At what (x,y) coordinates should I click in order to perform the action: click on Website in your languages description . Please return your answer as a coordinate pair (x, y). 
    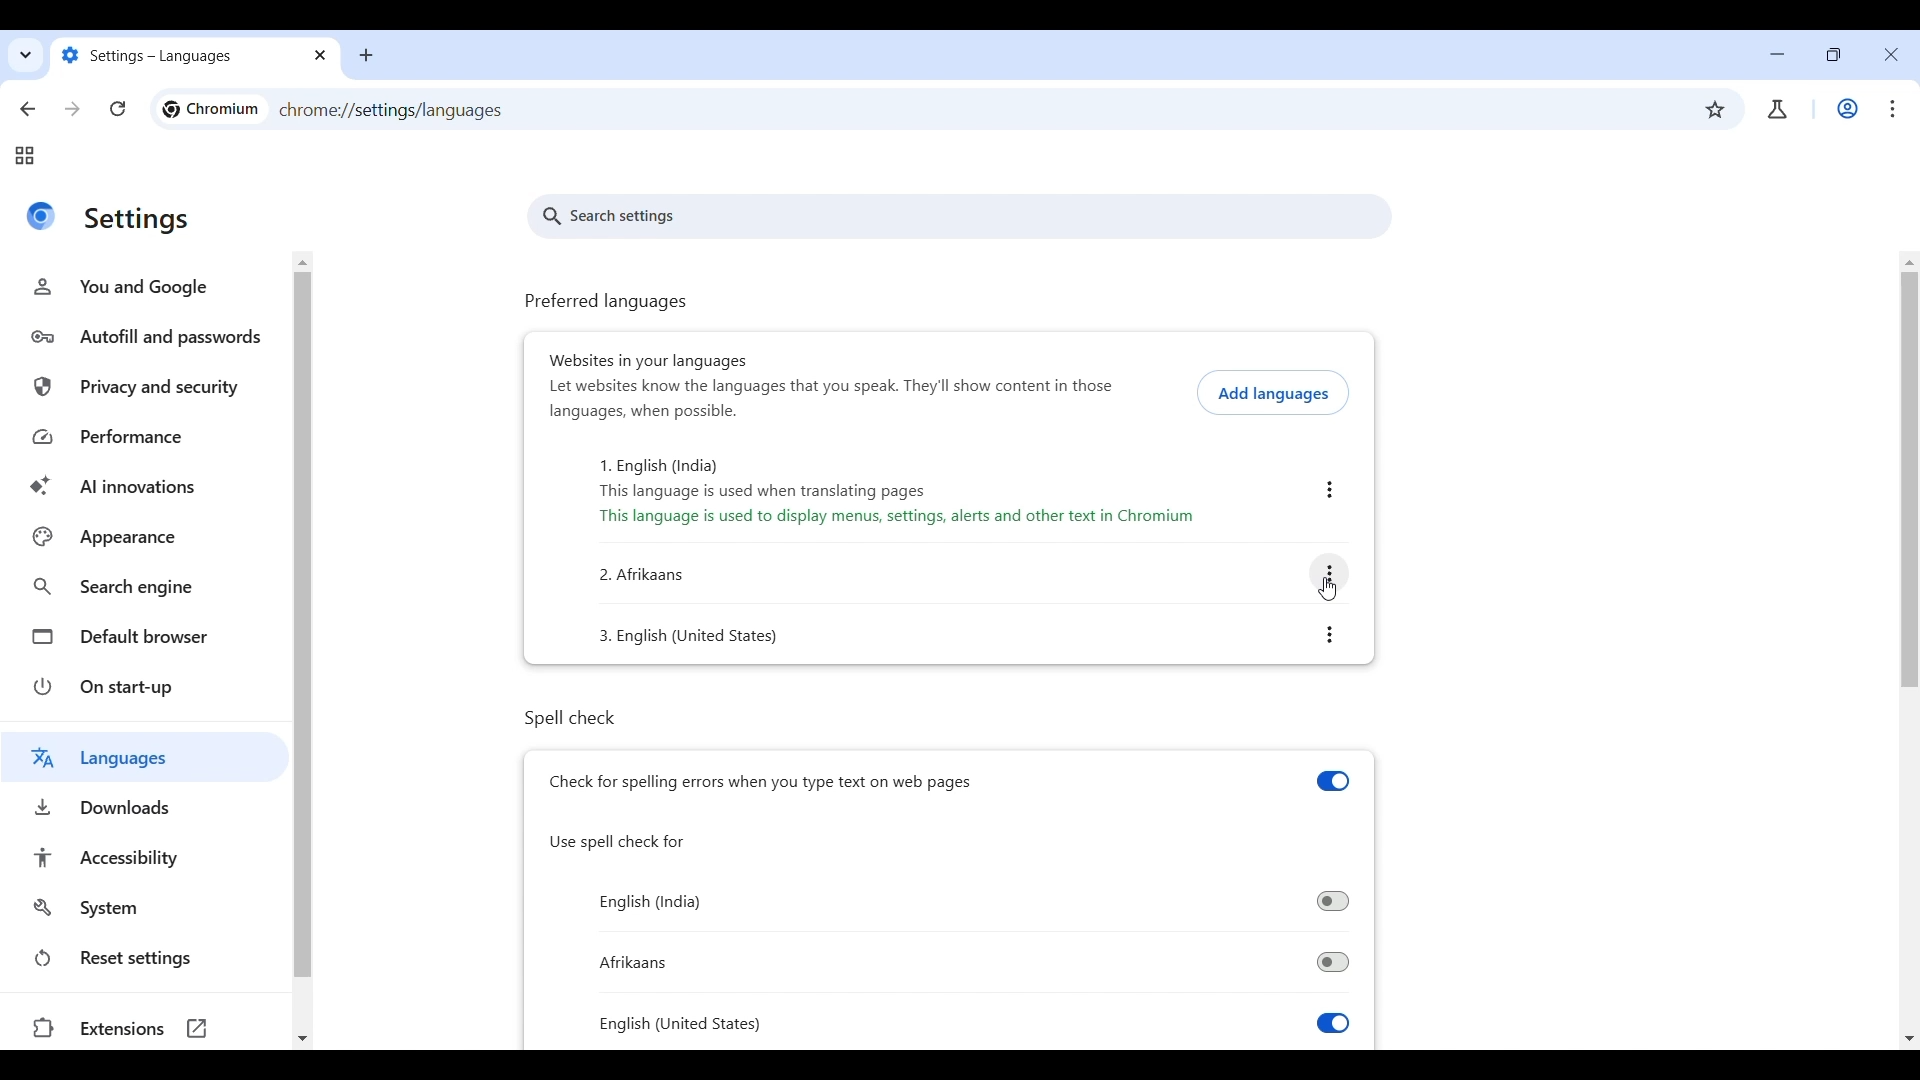
    Looking at the image, I should click on (832, 398).